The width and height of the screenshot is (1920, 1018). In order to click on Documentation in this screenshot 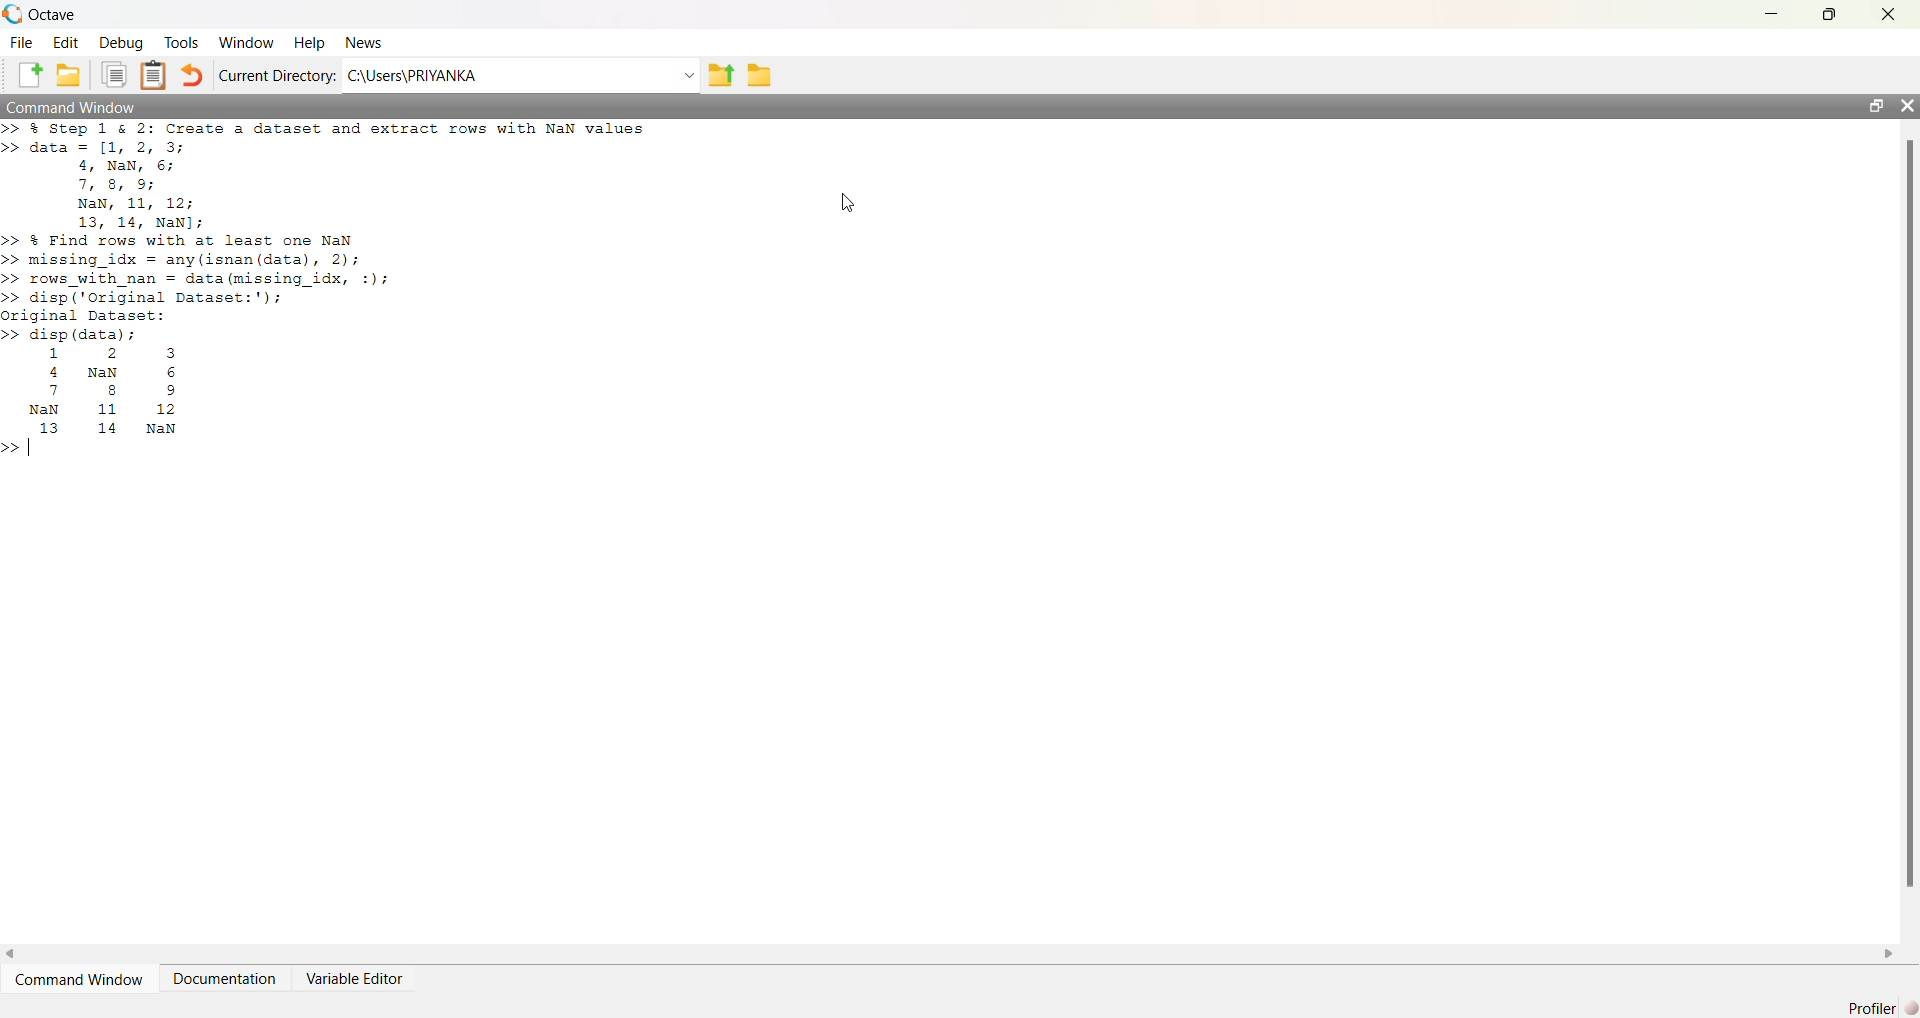, I will do `click(224, 979)`.